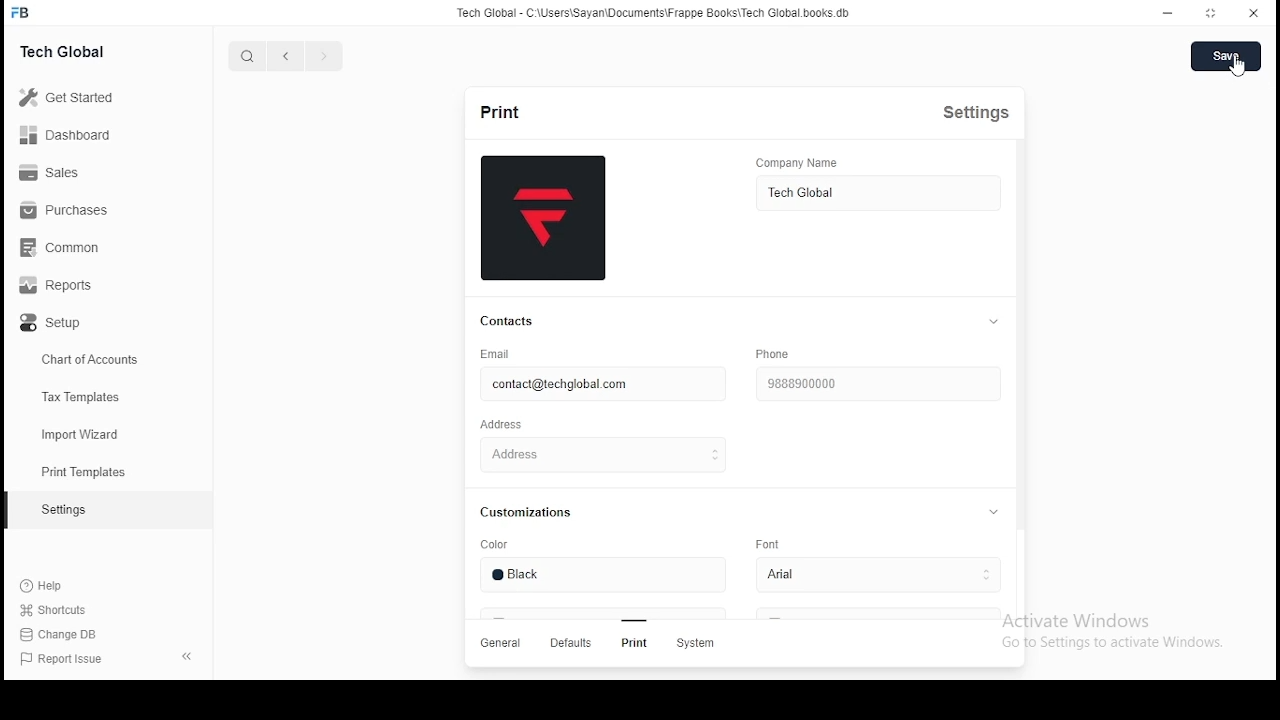 This screenshot has width=1280, height=720. I want to click on common , so click(80, 250).